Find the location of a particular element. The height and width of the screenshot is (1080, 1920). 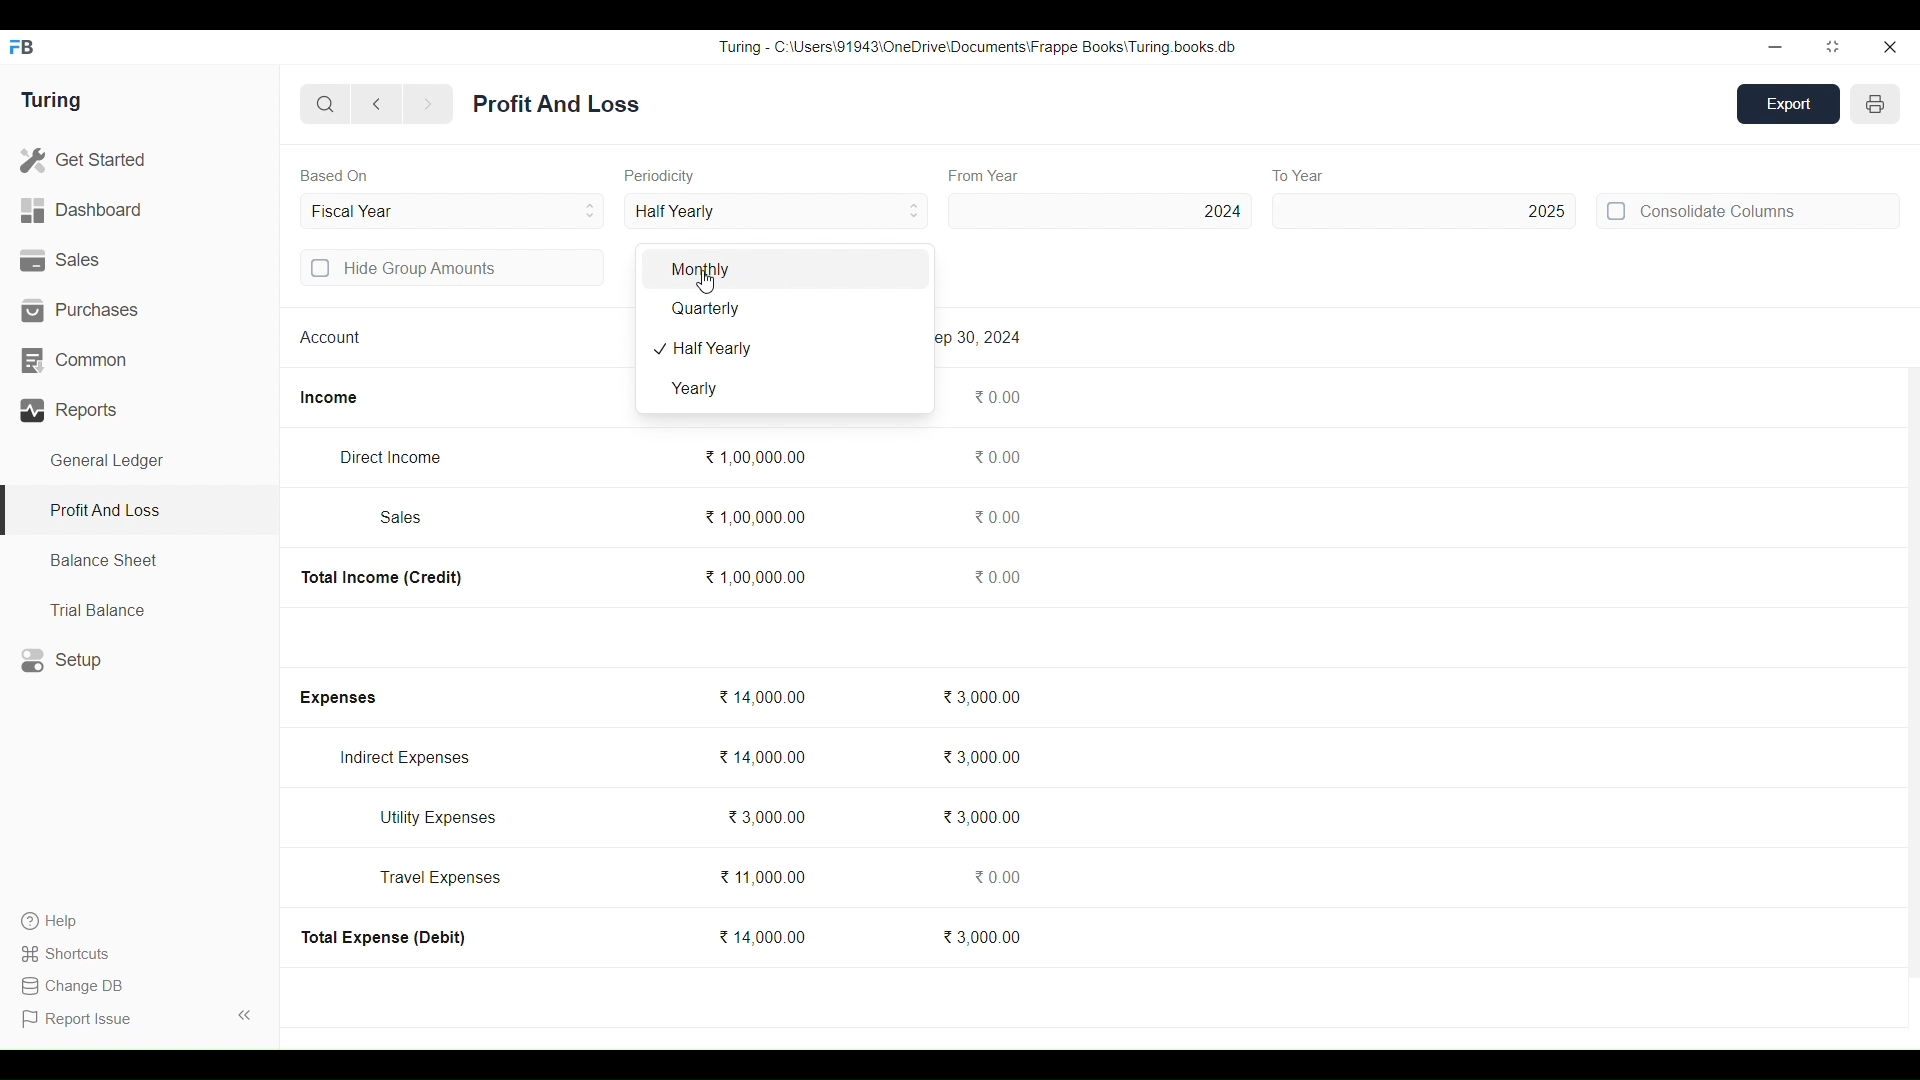

2025 is located at coordinates (1425, 211).